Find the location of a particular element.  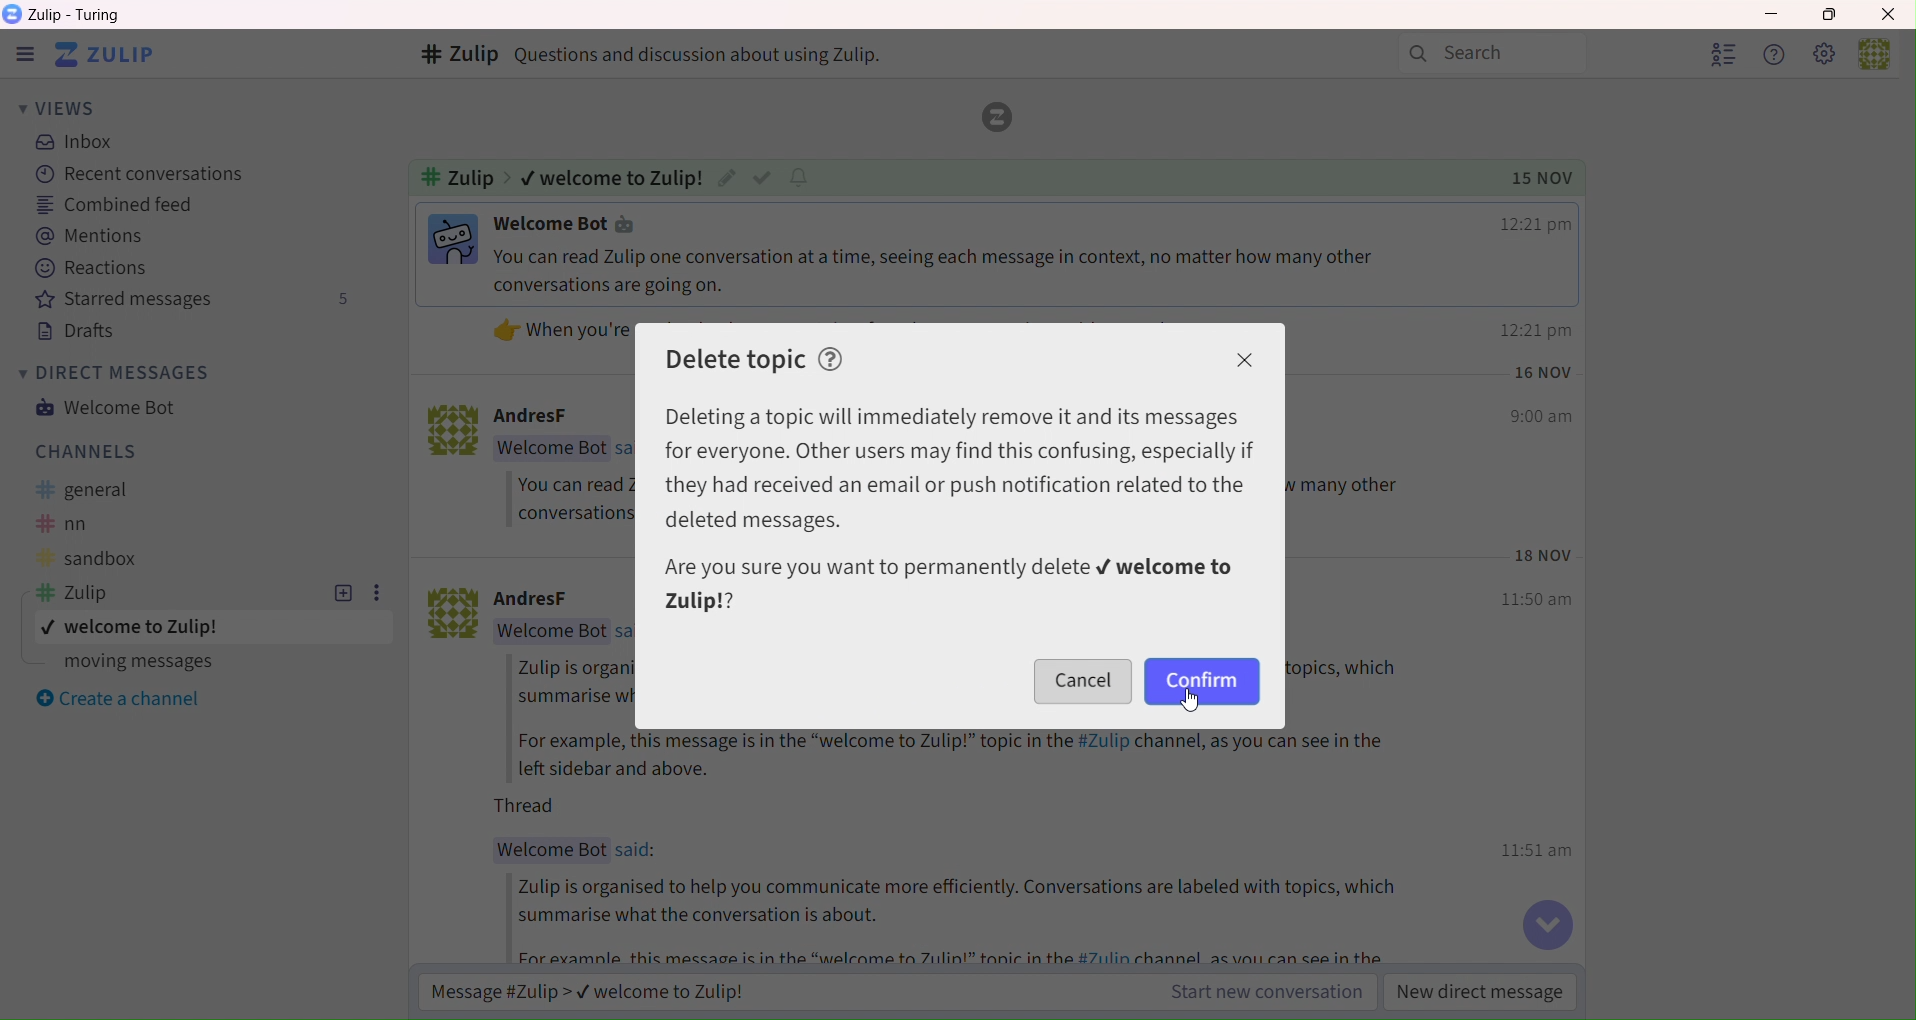

Recent Conversation is located at coordinates (133, 176).